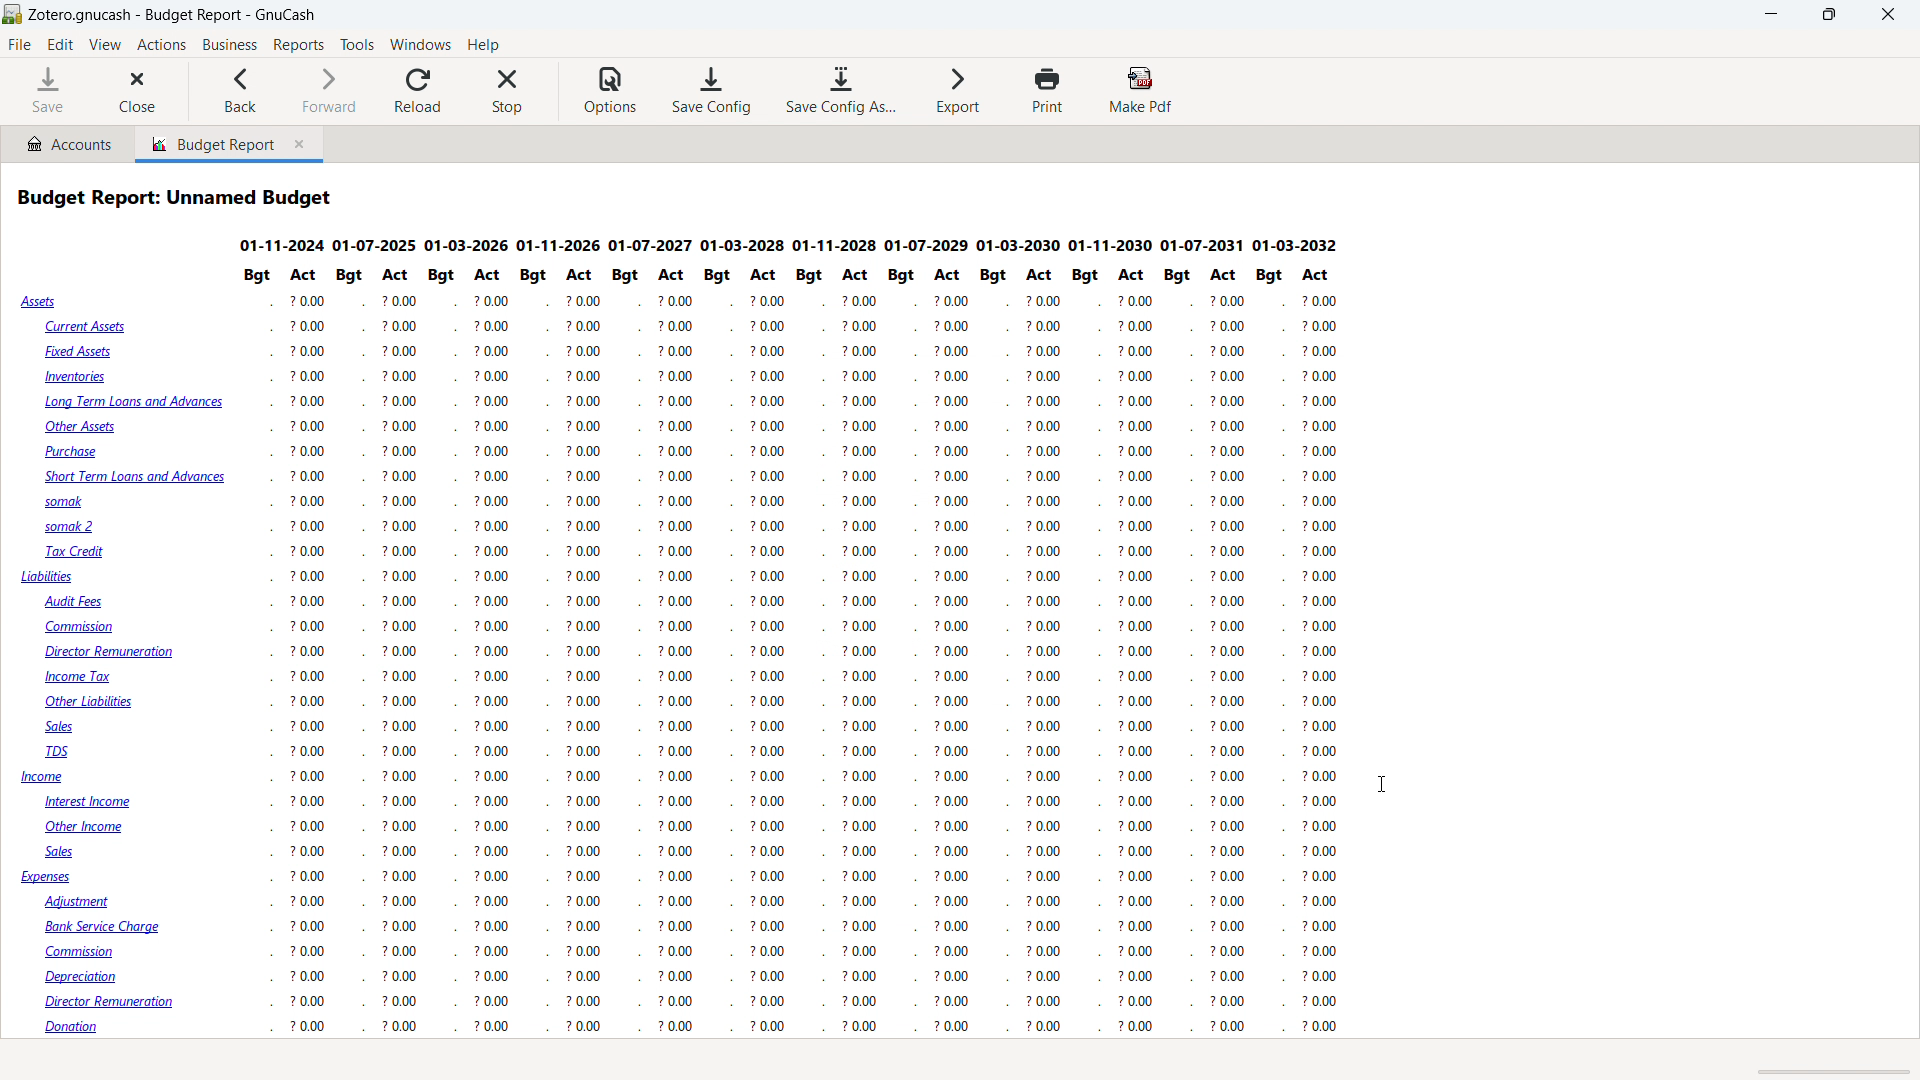  Describe the element at coordinates (80, 379) in the screenshot. I see `Inventories` at that location.